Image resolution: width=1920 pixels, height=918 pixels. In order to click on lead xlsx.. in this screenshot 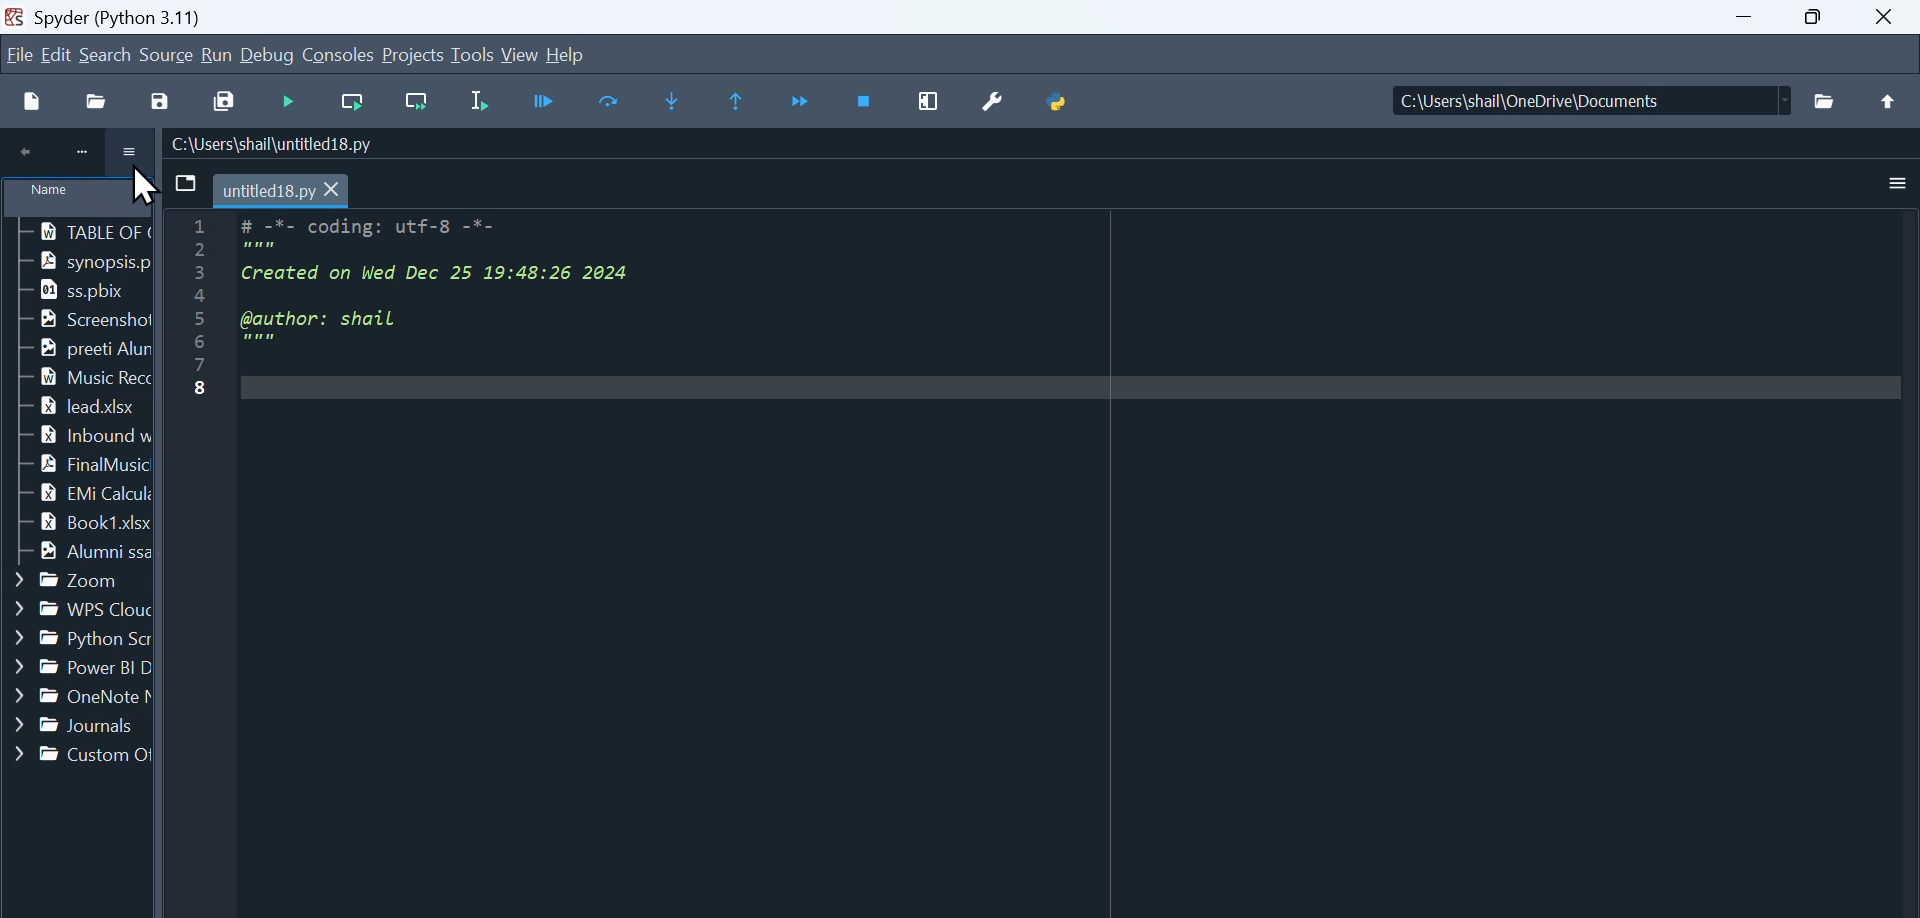, I will do `click(73, 407)`.